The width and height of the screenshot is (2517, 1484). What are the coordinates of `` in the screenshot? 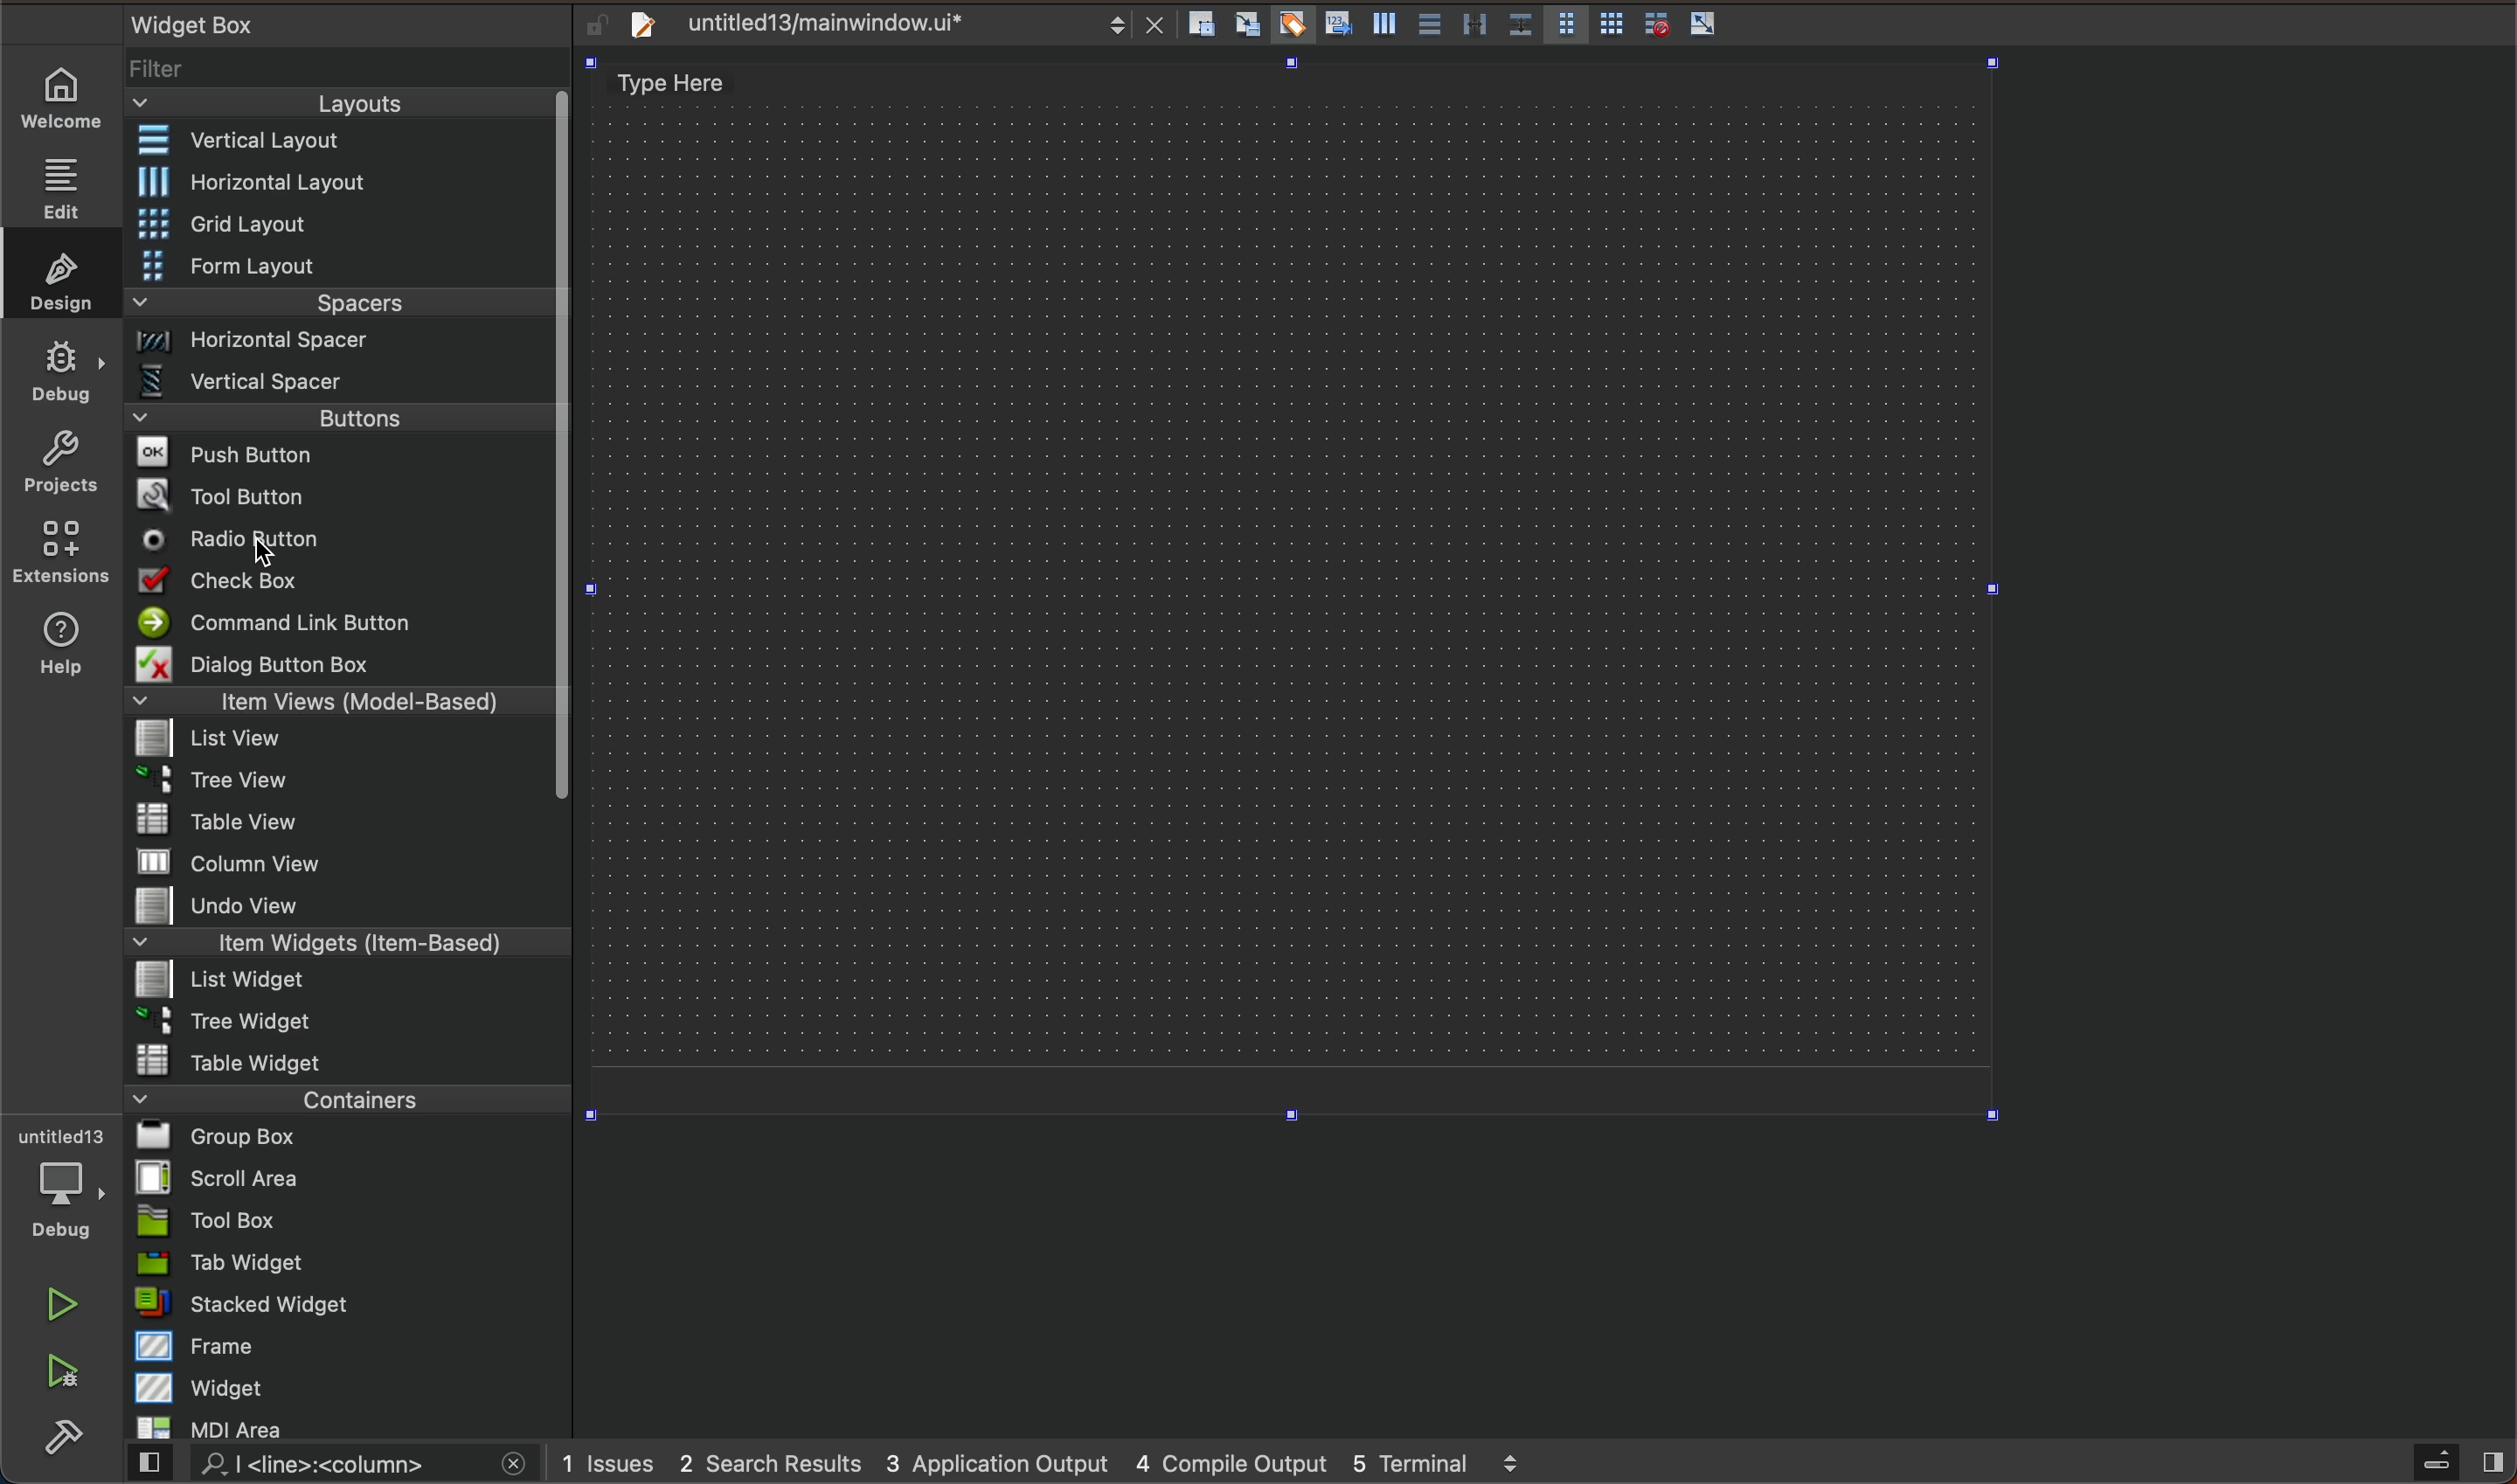 It's located at (1704, 25).